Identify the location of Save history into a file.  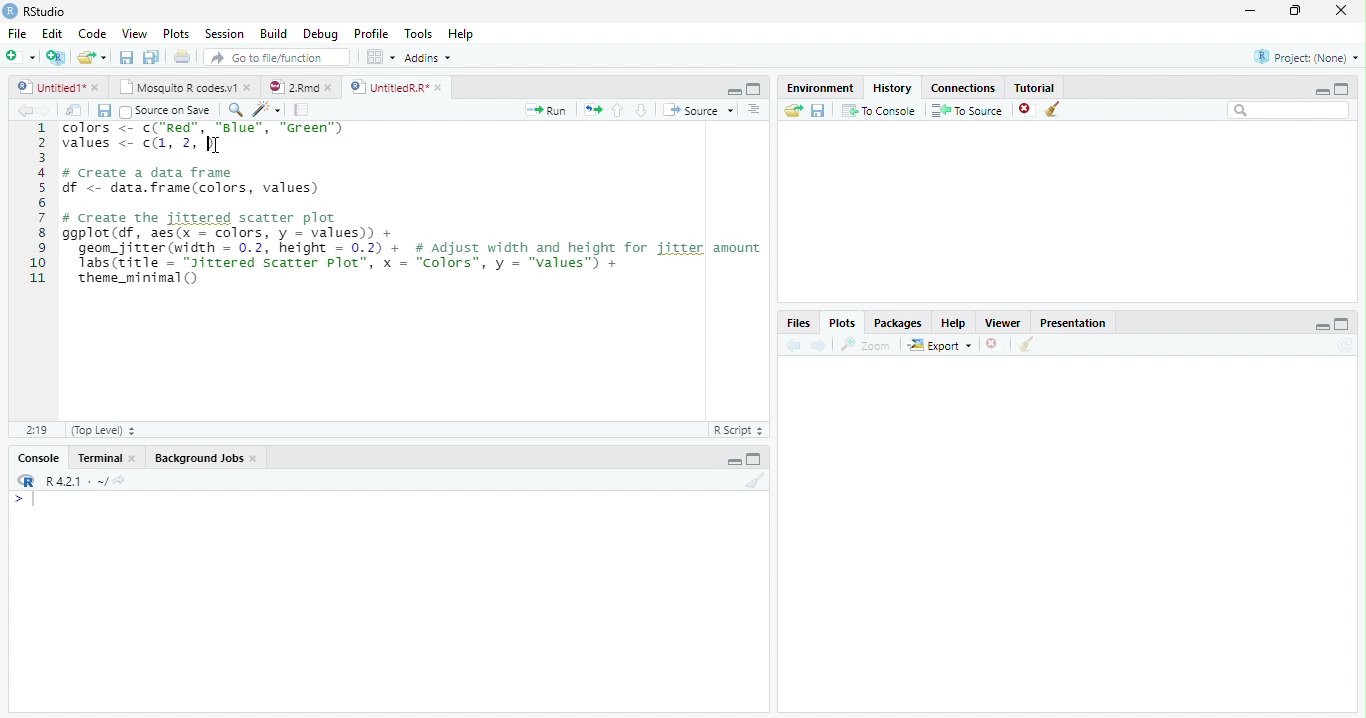
(818, 110).